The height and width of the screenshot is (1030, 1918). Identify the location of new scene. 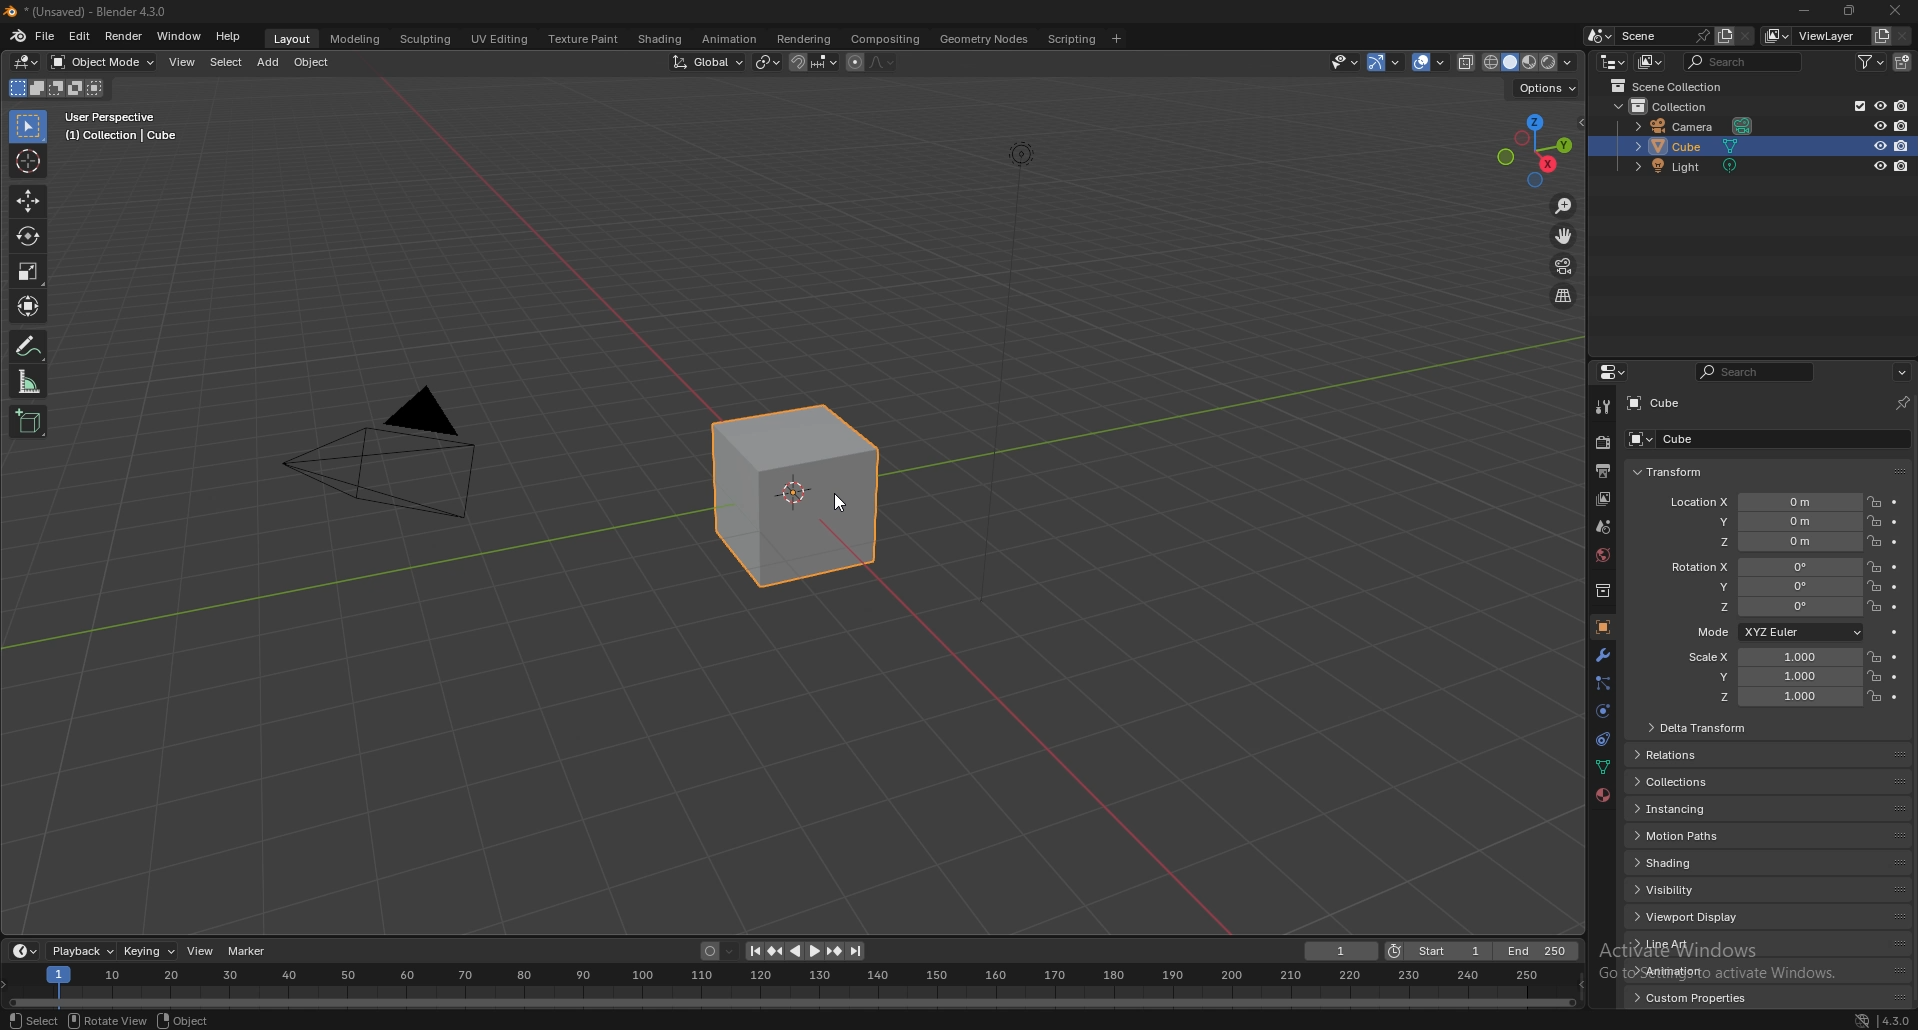
(1725, 35).